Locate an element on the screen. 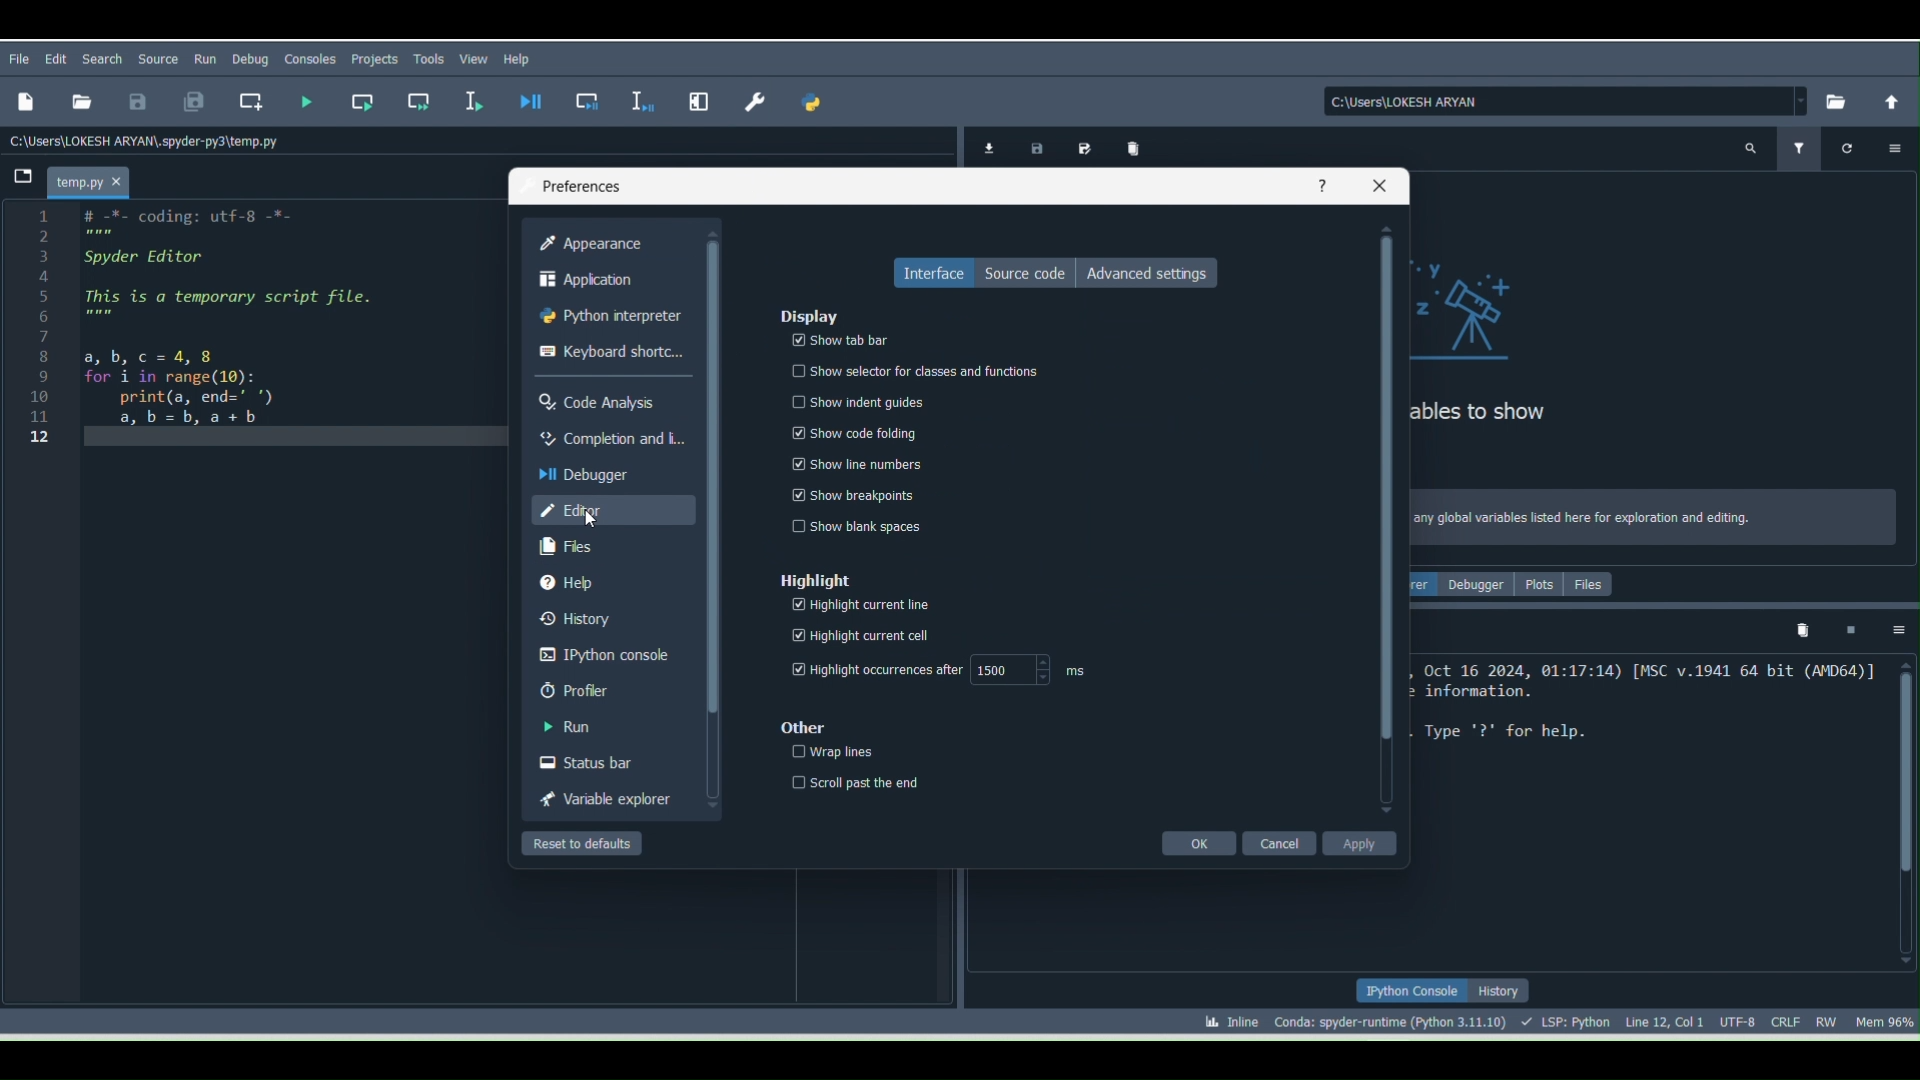 This screenshot has height=1080, width=1920. Source is located at coordinates (160, 56).